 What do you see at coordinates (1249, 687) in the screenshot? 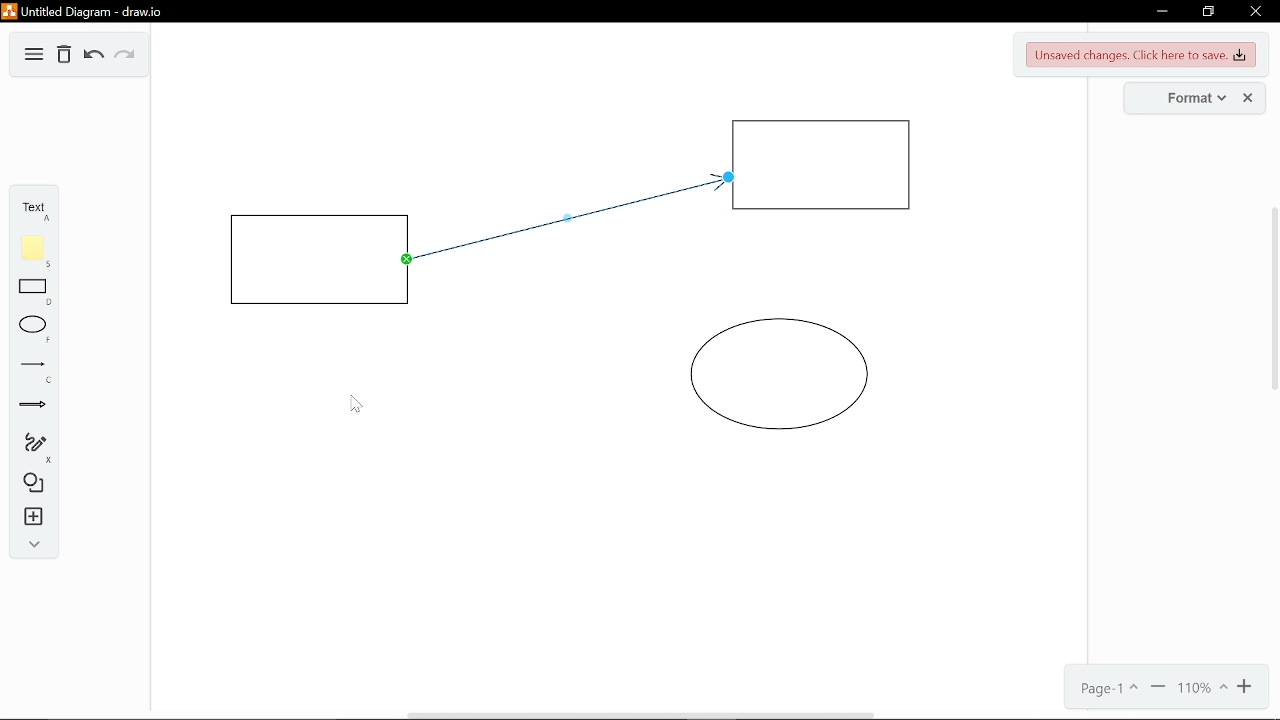
I see `Zoom in` at bounding box center [1249, 687].